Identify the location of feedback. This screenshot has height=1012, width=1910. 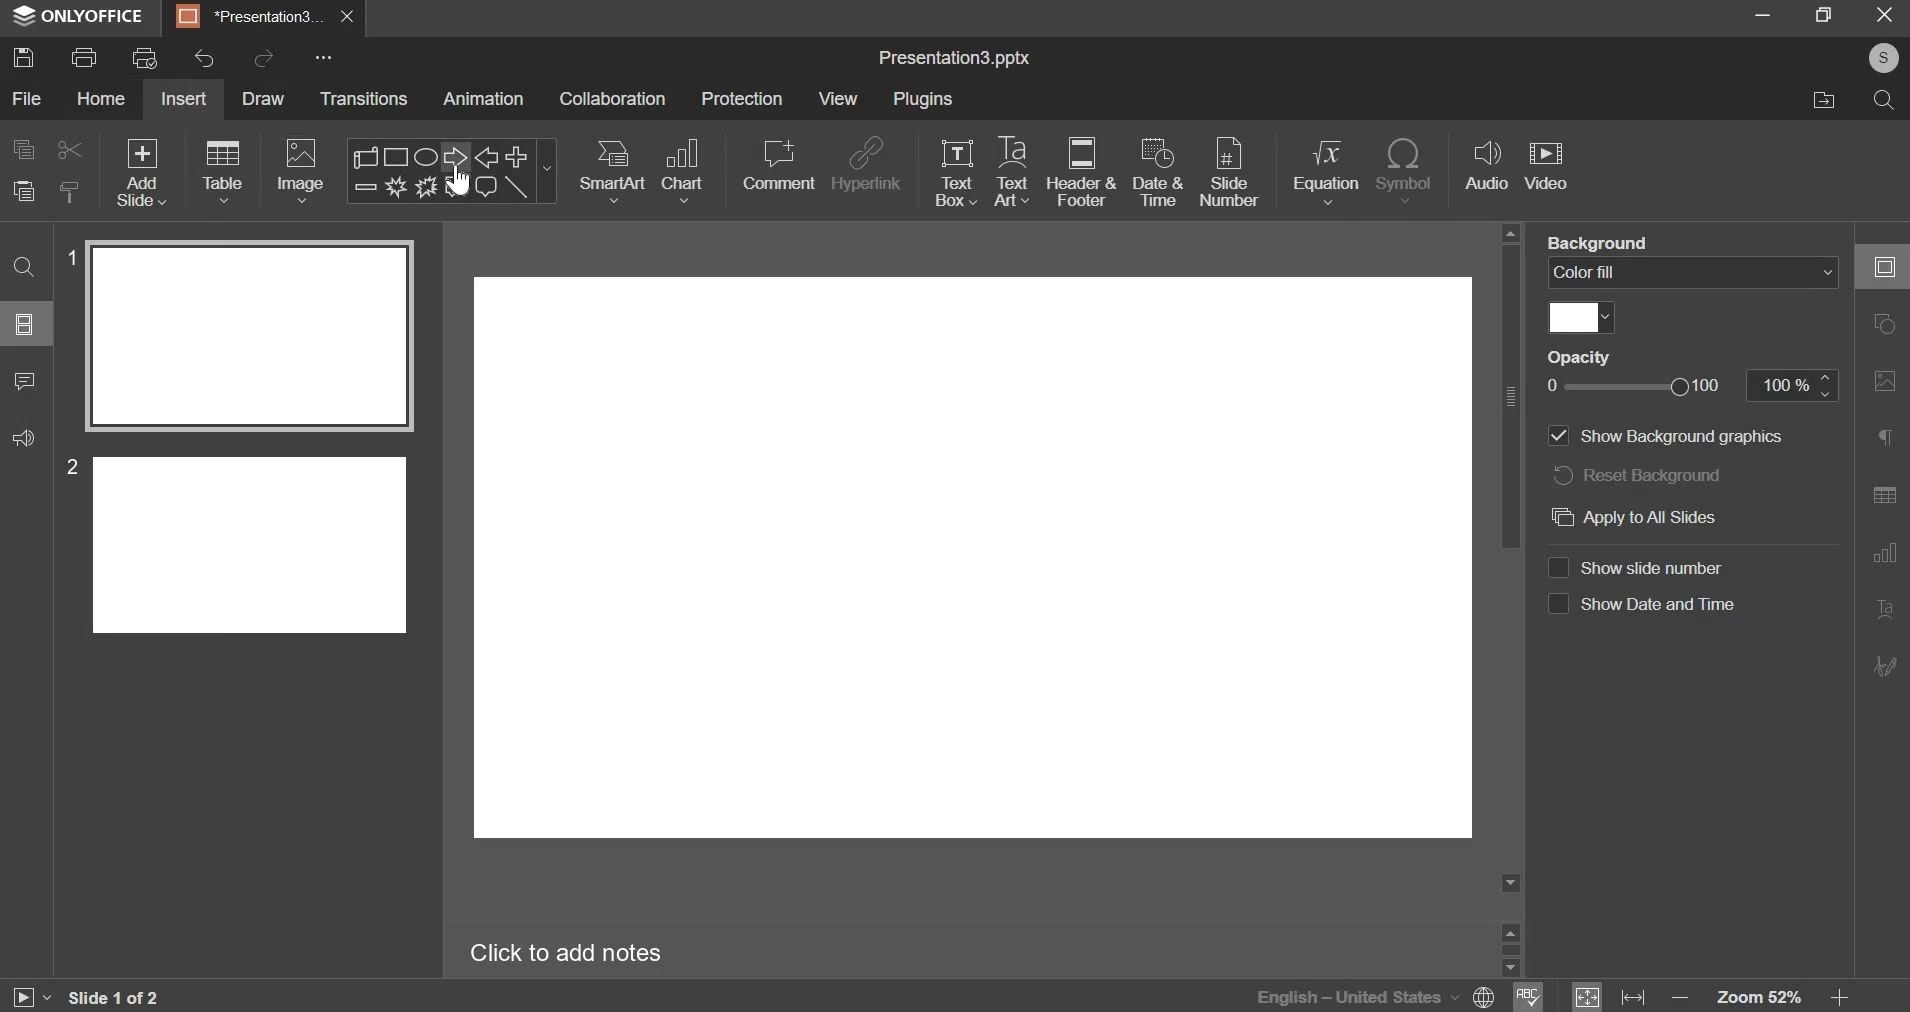
(24, 438).